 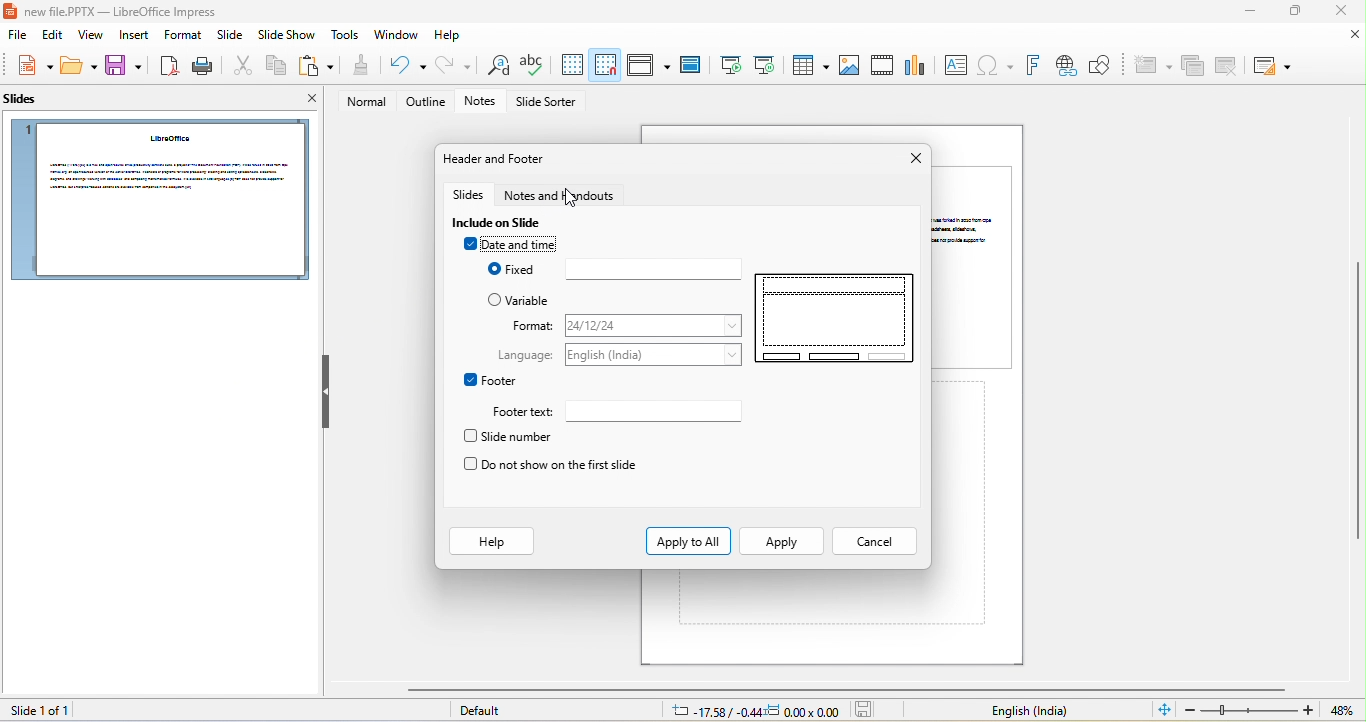 What do you see at coordinates (1347, 711) in the screenshot?
I see `current zoom 71%` at bounding box center [1347, 711].